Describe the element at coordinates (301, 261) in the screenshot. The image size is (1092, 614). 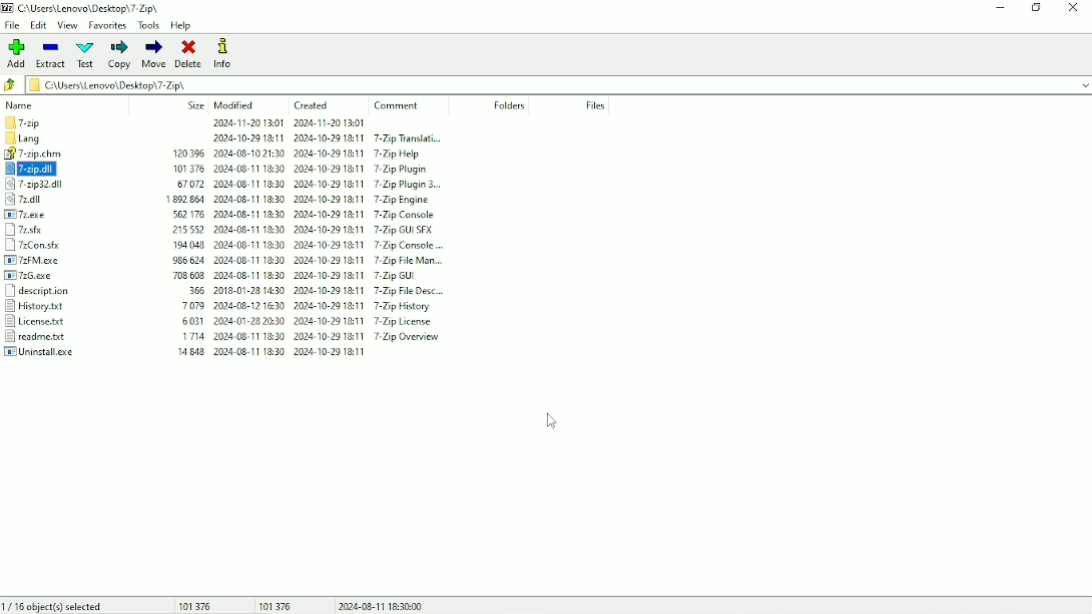
I see `986624 202408111830 2024-10-291811 7-Zip File Man...` at that location.